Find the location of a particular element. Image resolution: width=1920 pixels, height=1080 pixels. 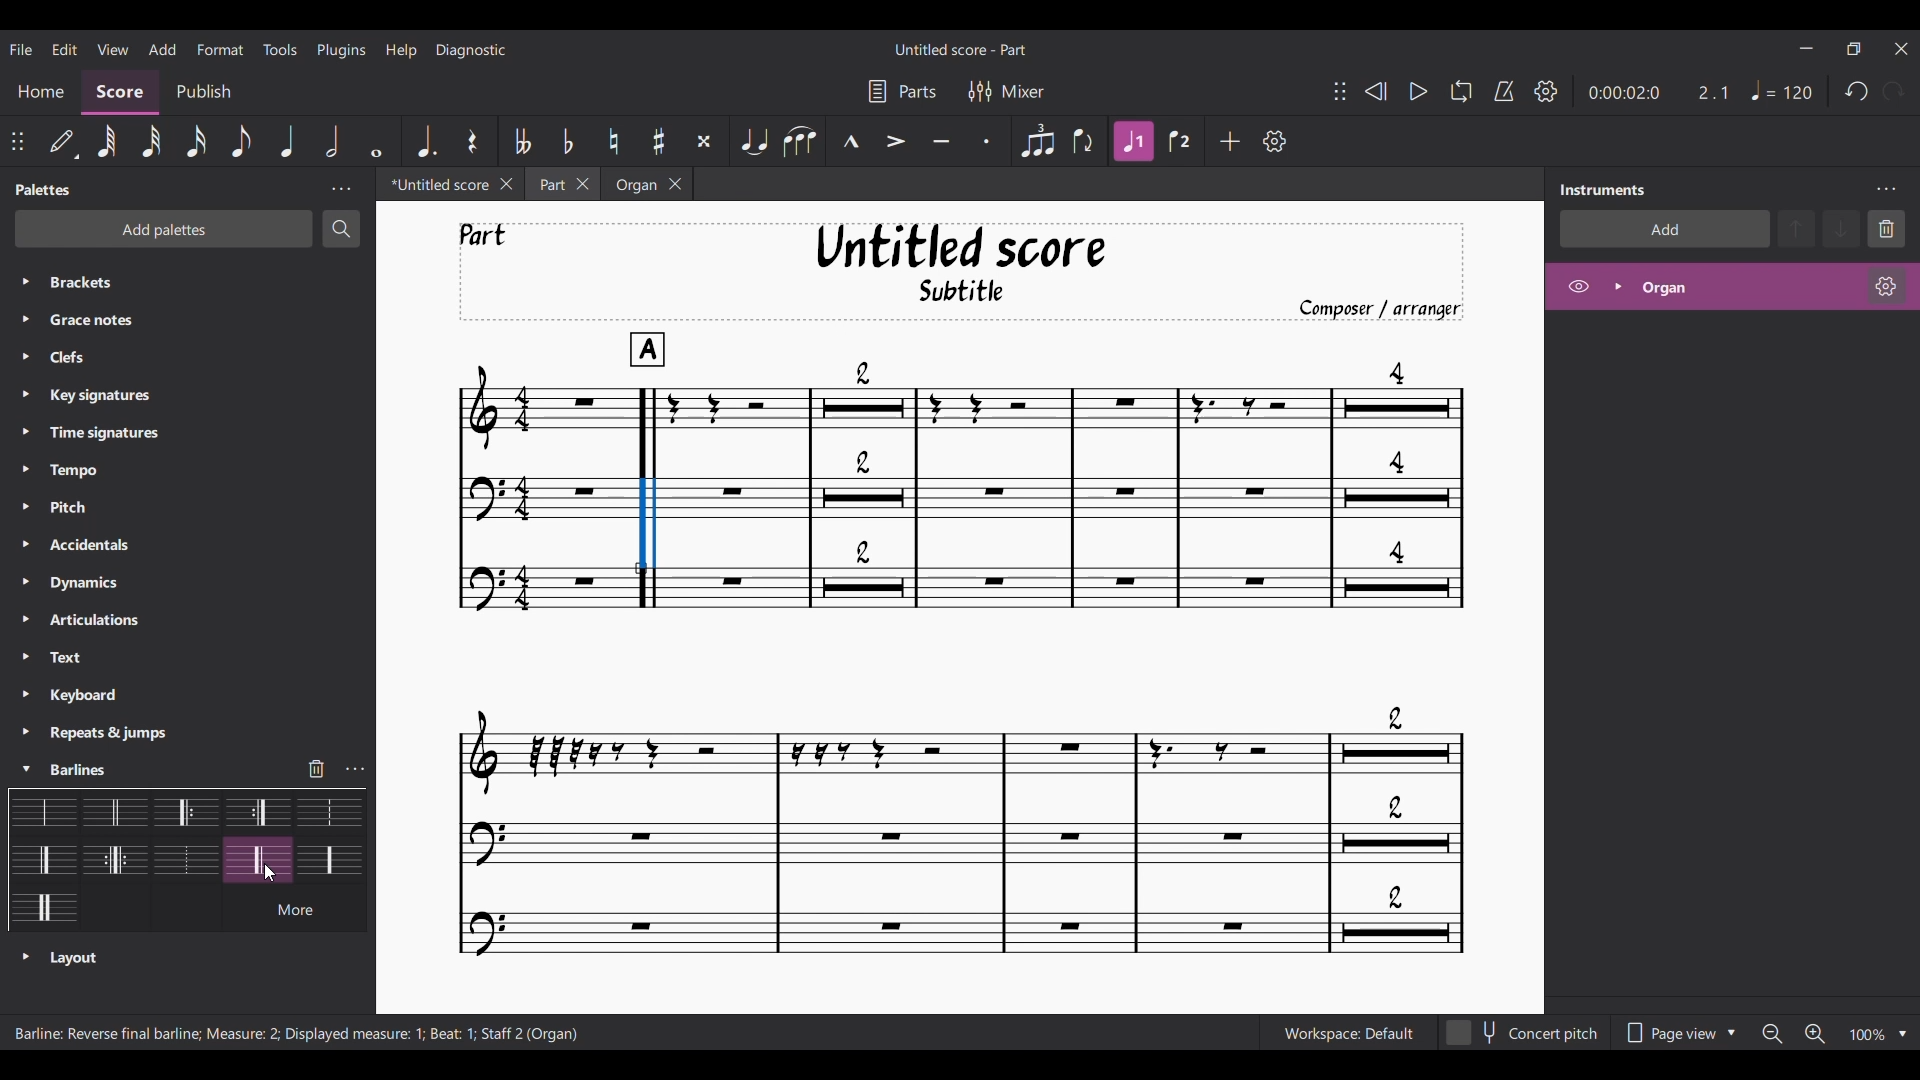

Rest is located at coordinates (472, 141).